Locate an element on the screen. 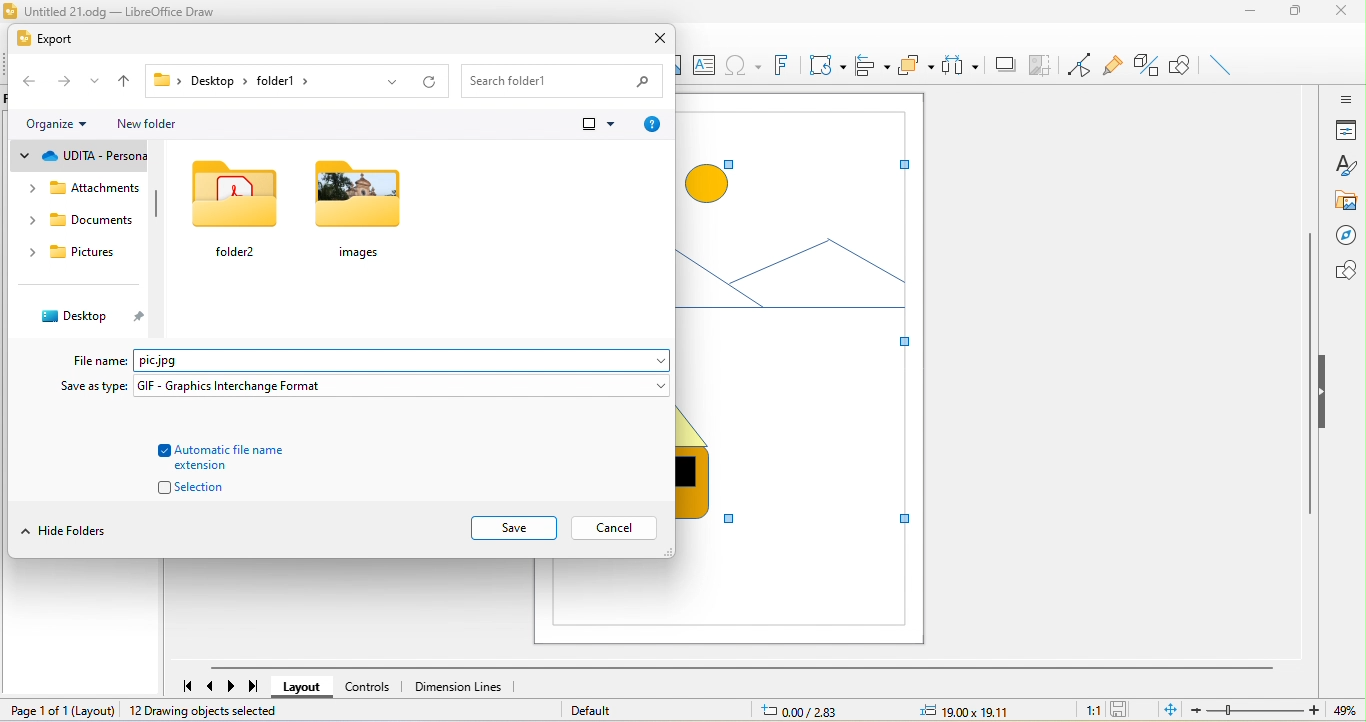 This screenshot has height=722, width=1366. layout is located at coordinates (303, 688).